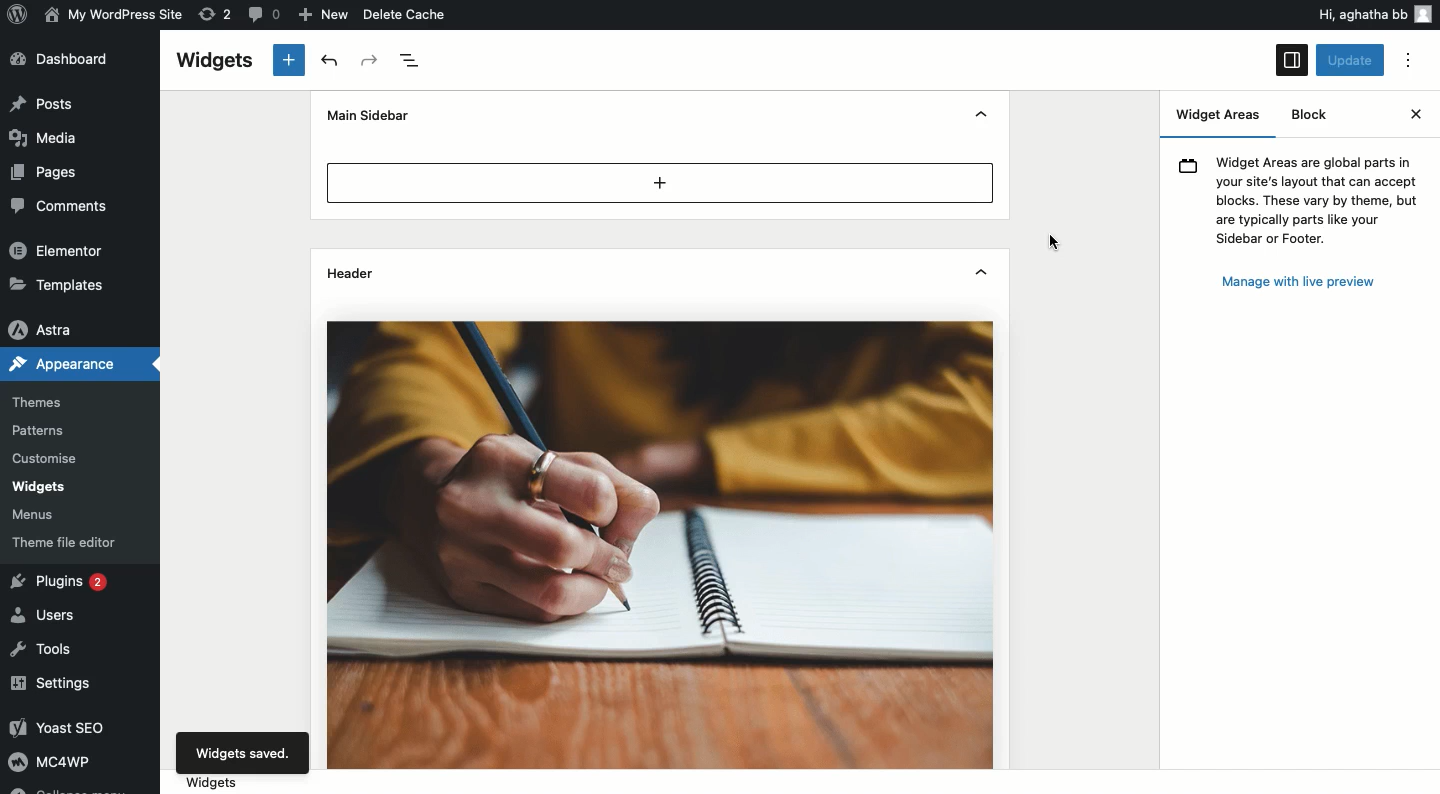 This screenshot has width=1440, height=794. What do you see at coordinates (1057, 244) in the screenshot?
I see `Cursor` at bounding box center [1057, 244].